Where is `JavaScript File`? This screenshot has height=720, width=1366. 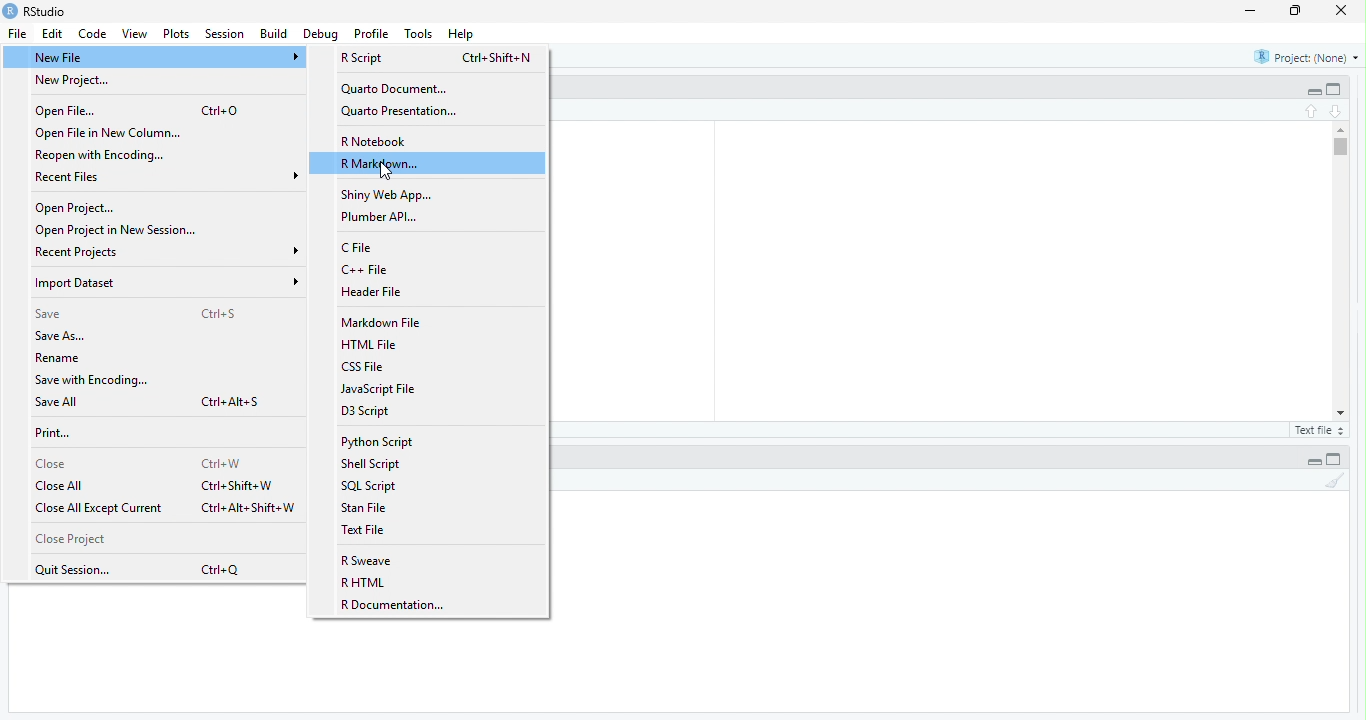 JavaScript File is located at coordinates (380, 389).